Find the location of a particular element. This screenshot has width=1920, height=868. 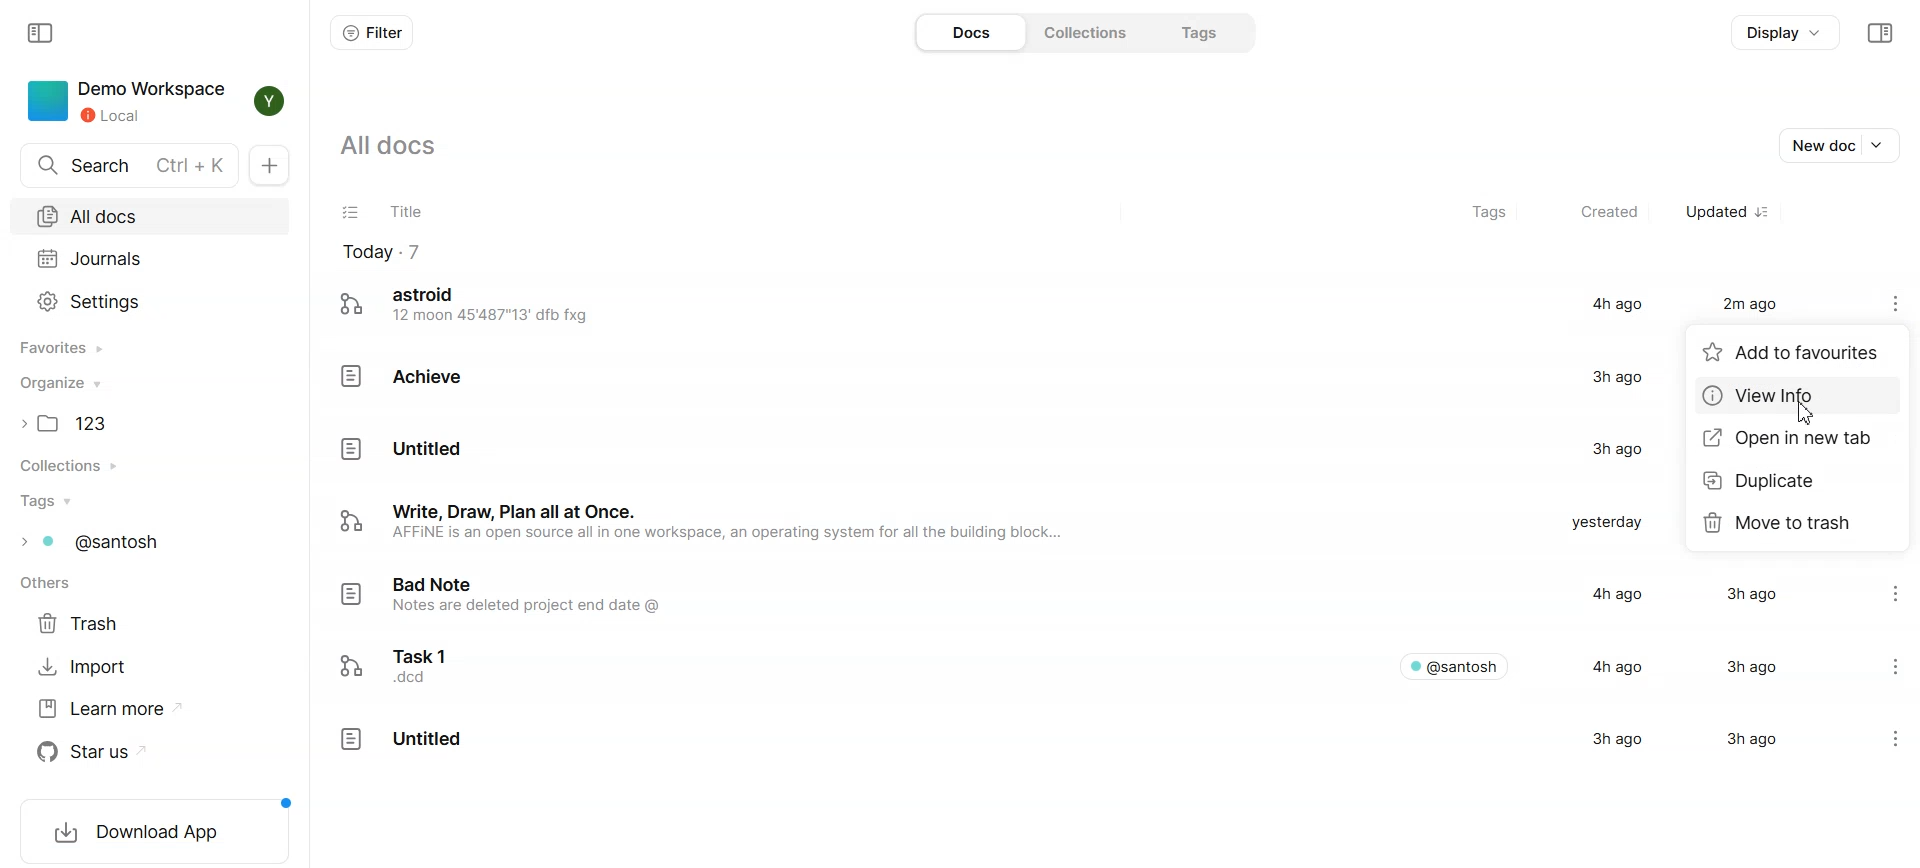

Tags is located at coordinates (1202, 33).